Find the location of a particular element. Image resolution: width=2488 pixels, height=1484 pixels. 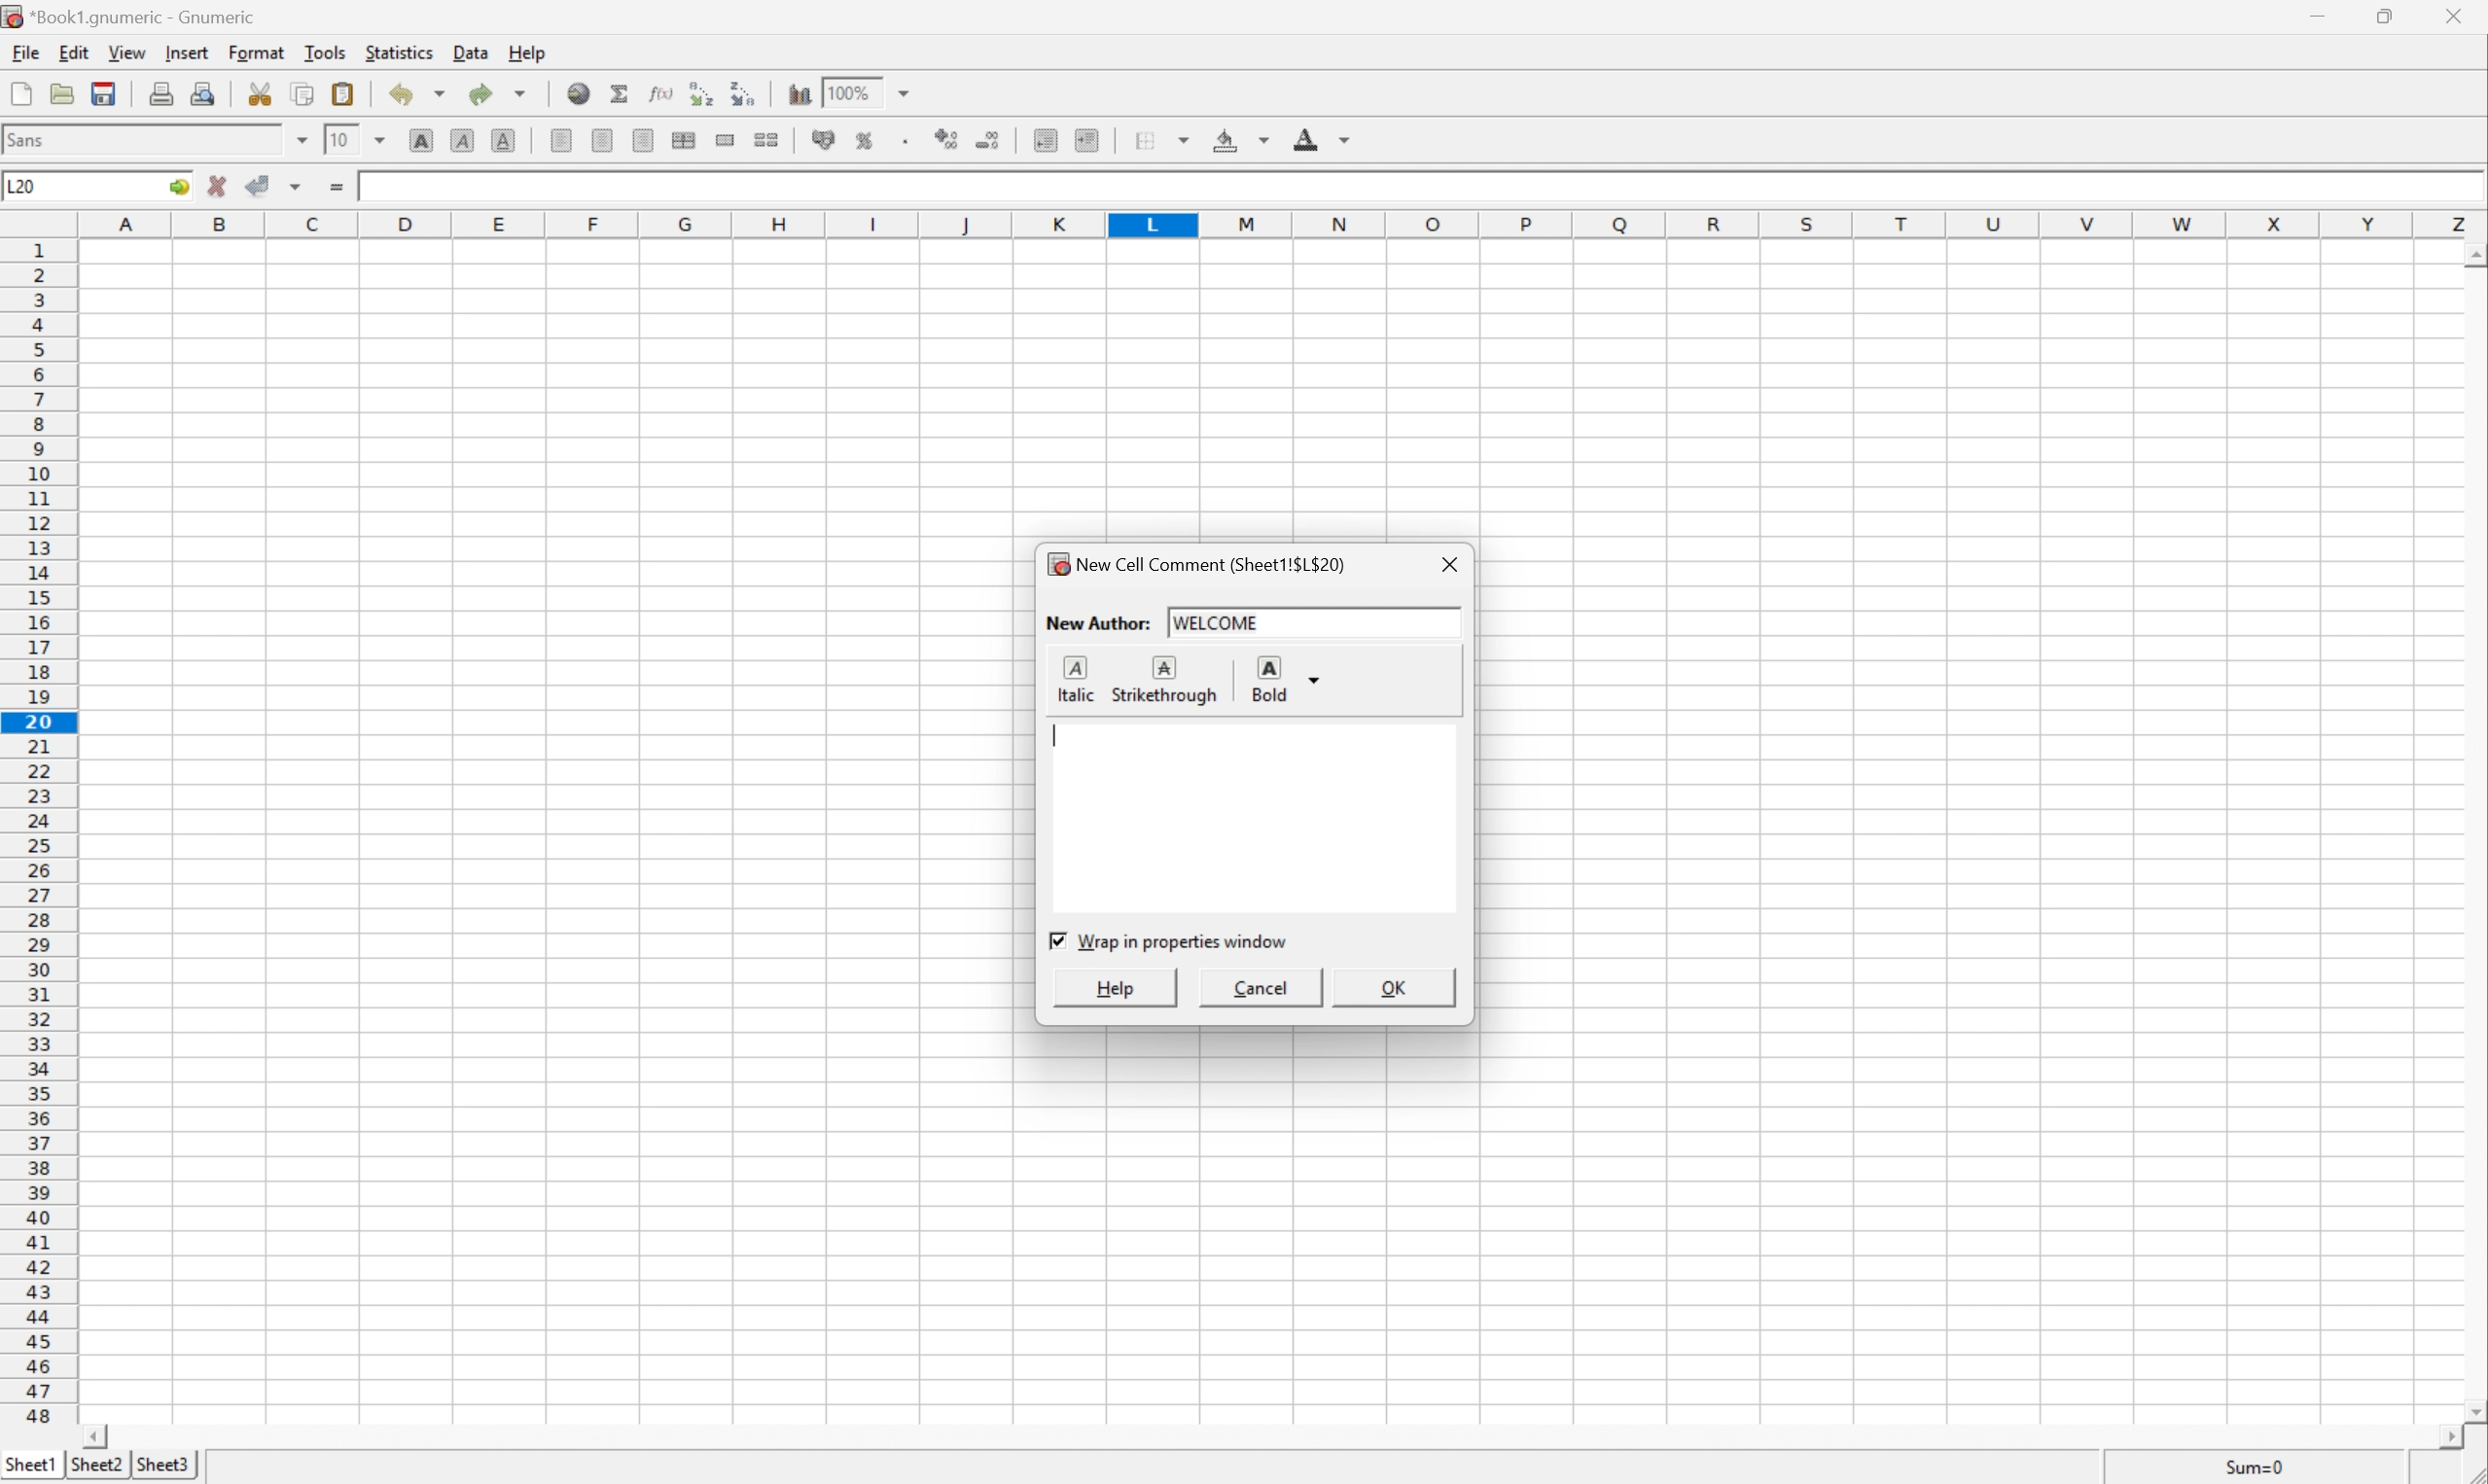

Enter formula is located at coordinates (336, 189).